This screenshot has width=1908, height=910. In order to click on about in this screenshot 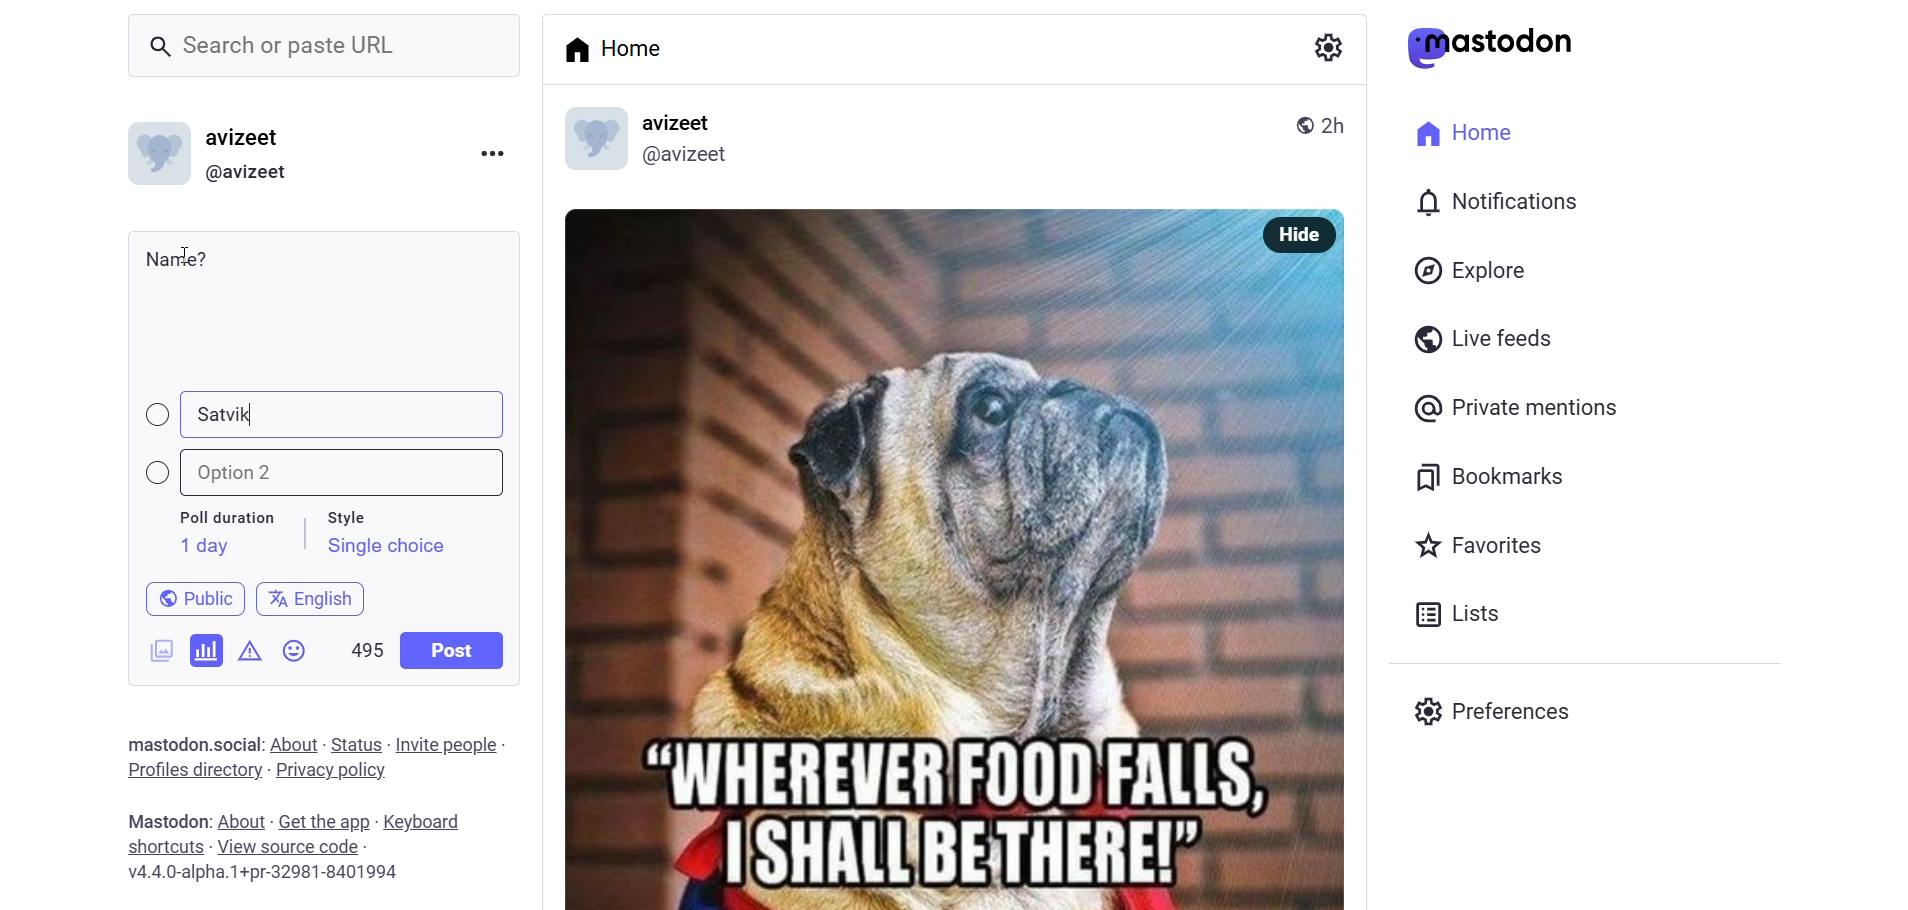, I will do `click(292, 745)`.